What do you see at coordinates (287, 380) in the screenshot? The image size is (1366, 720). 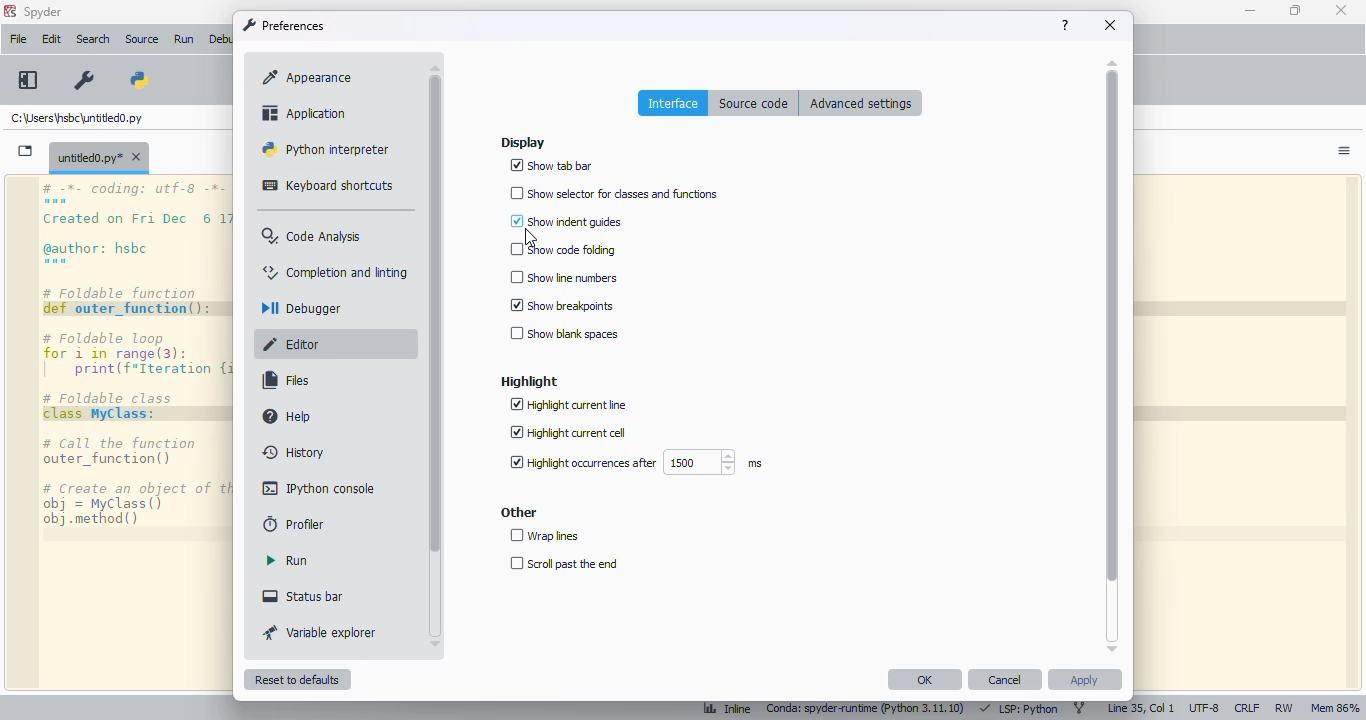 I see `files` at bounding box center [287, 380].